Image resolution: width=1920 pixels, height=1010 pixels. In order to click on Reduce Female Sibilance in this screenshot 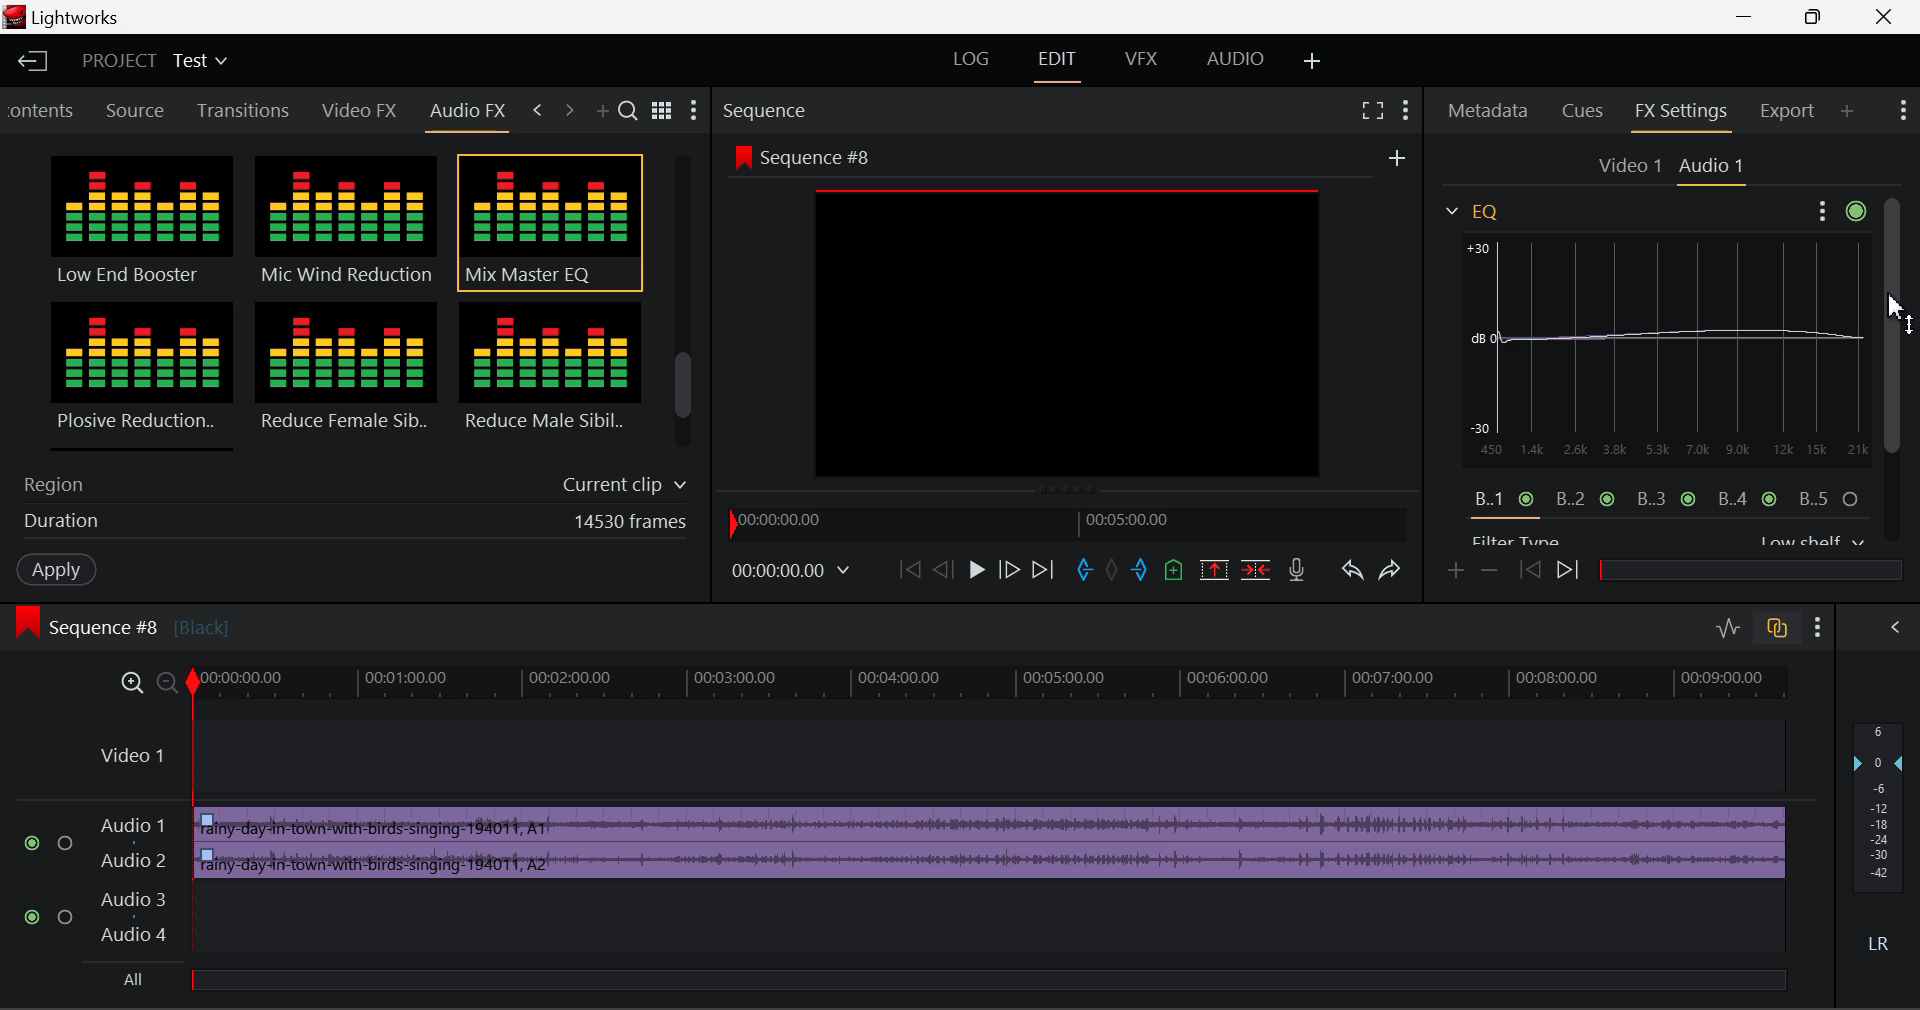, I will do `click(347, 376)`.